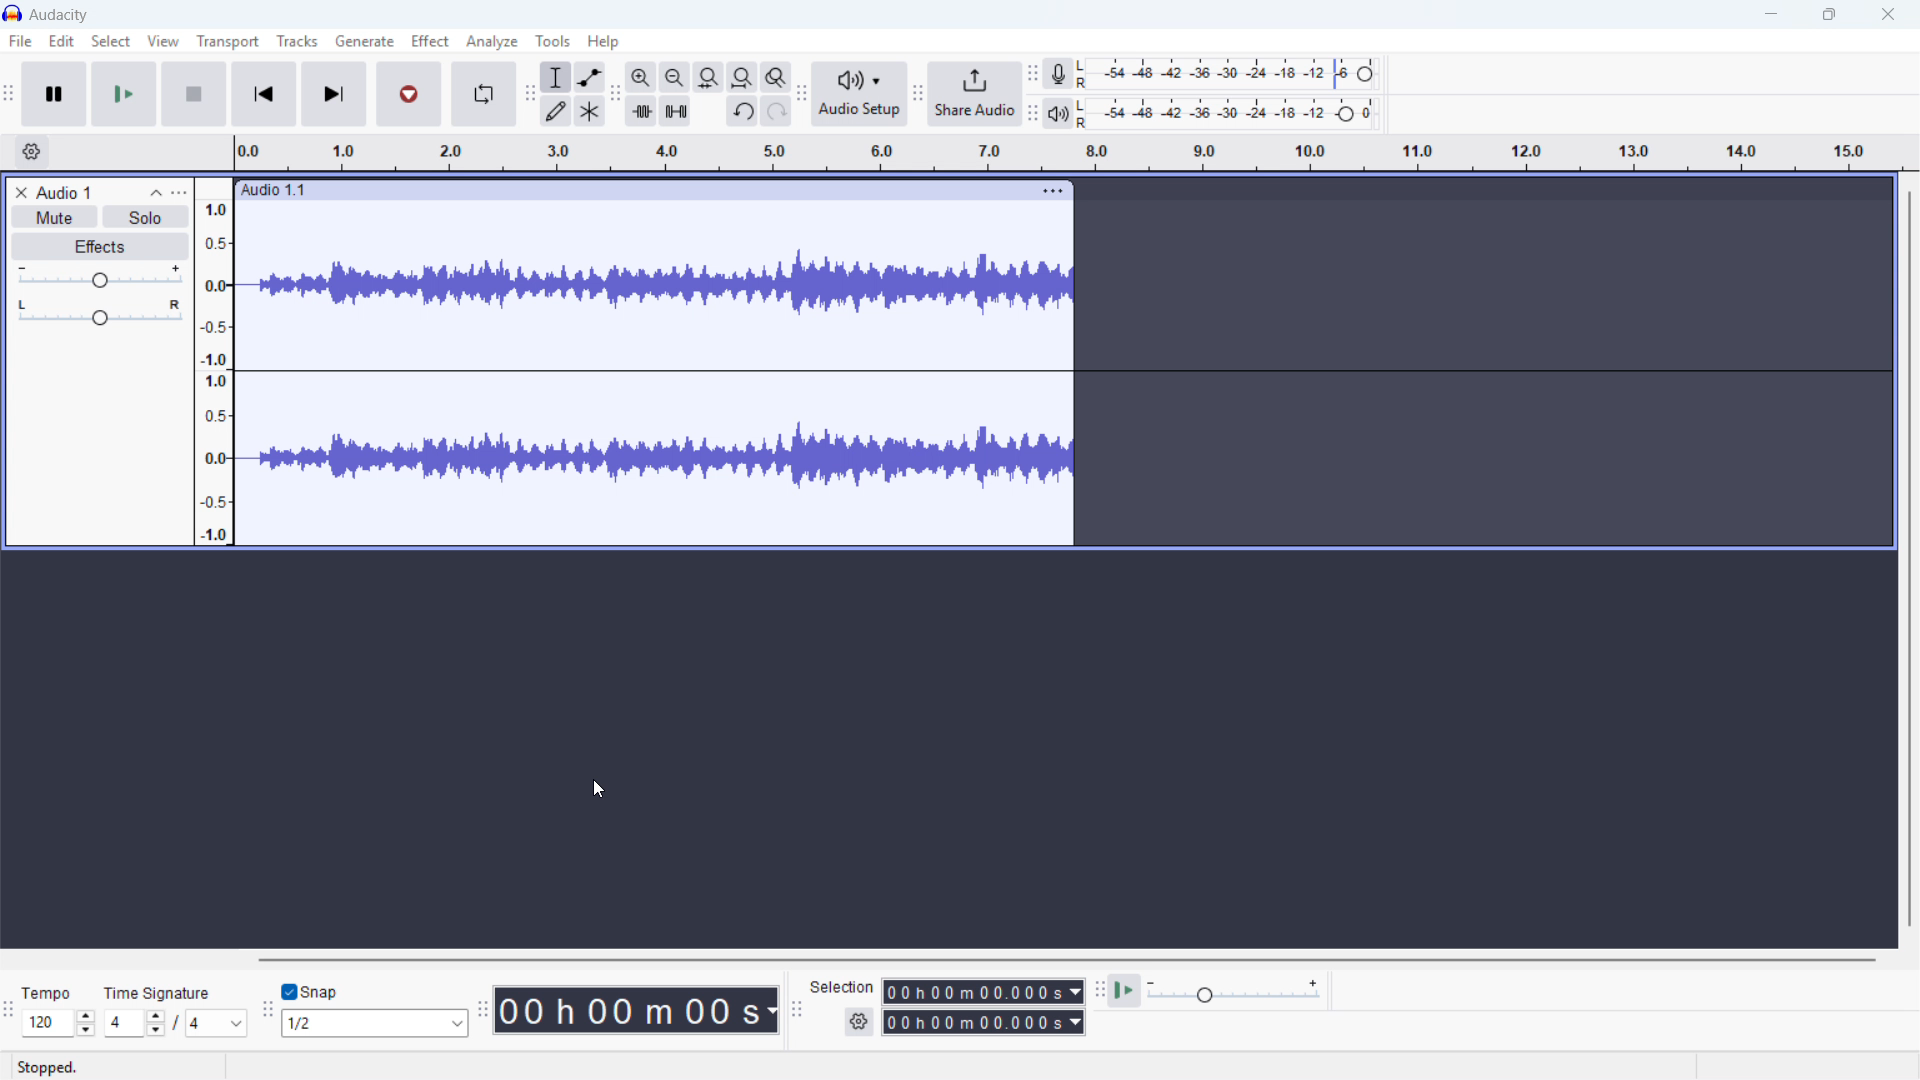  Describe the element at coordinates (310, 992) in the screenshot. I see `Toggle snap` at that location.